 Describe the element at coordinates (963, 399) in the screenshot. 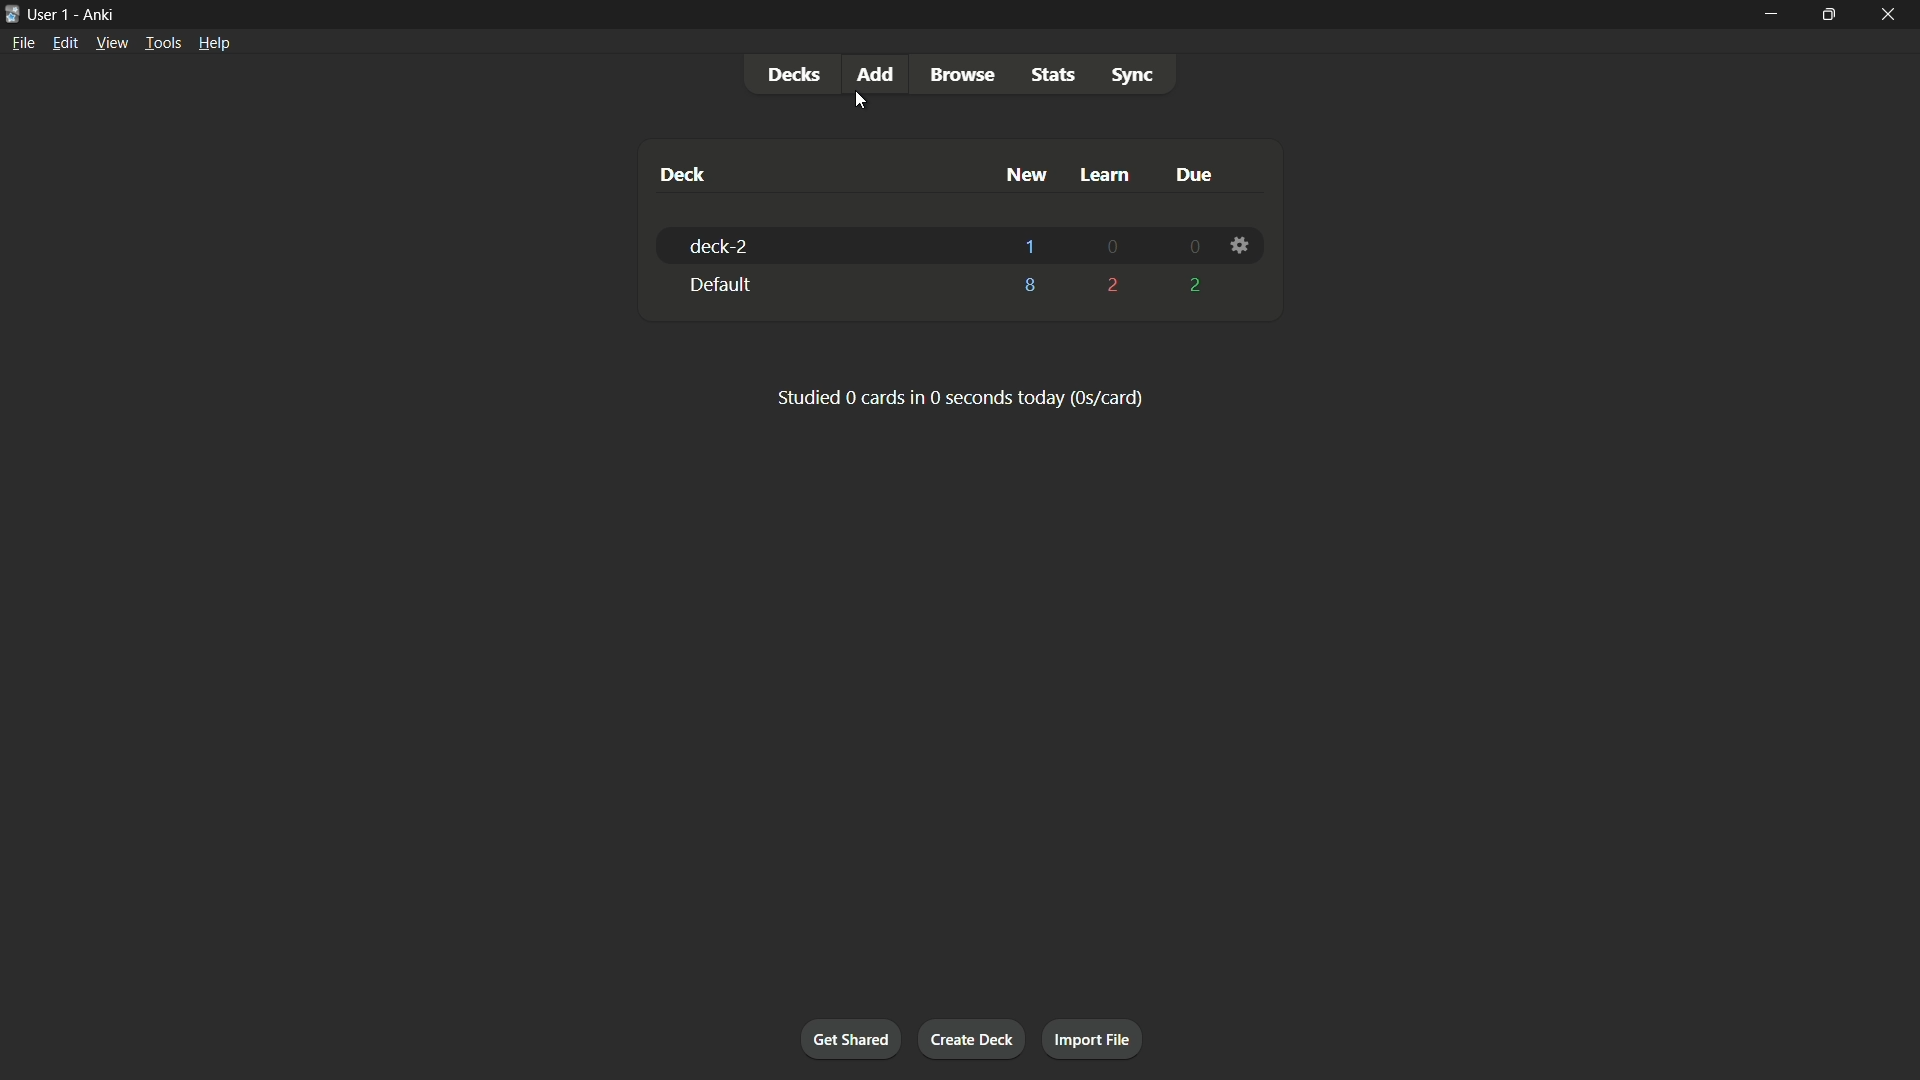

I see `text for studied cards` at that location.